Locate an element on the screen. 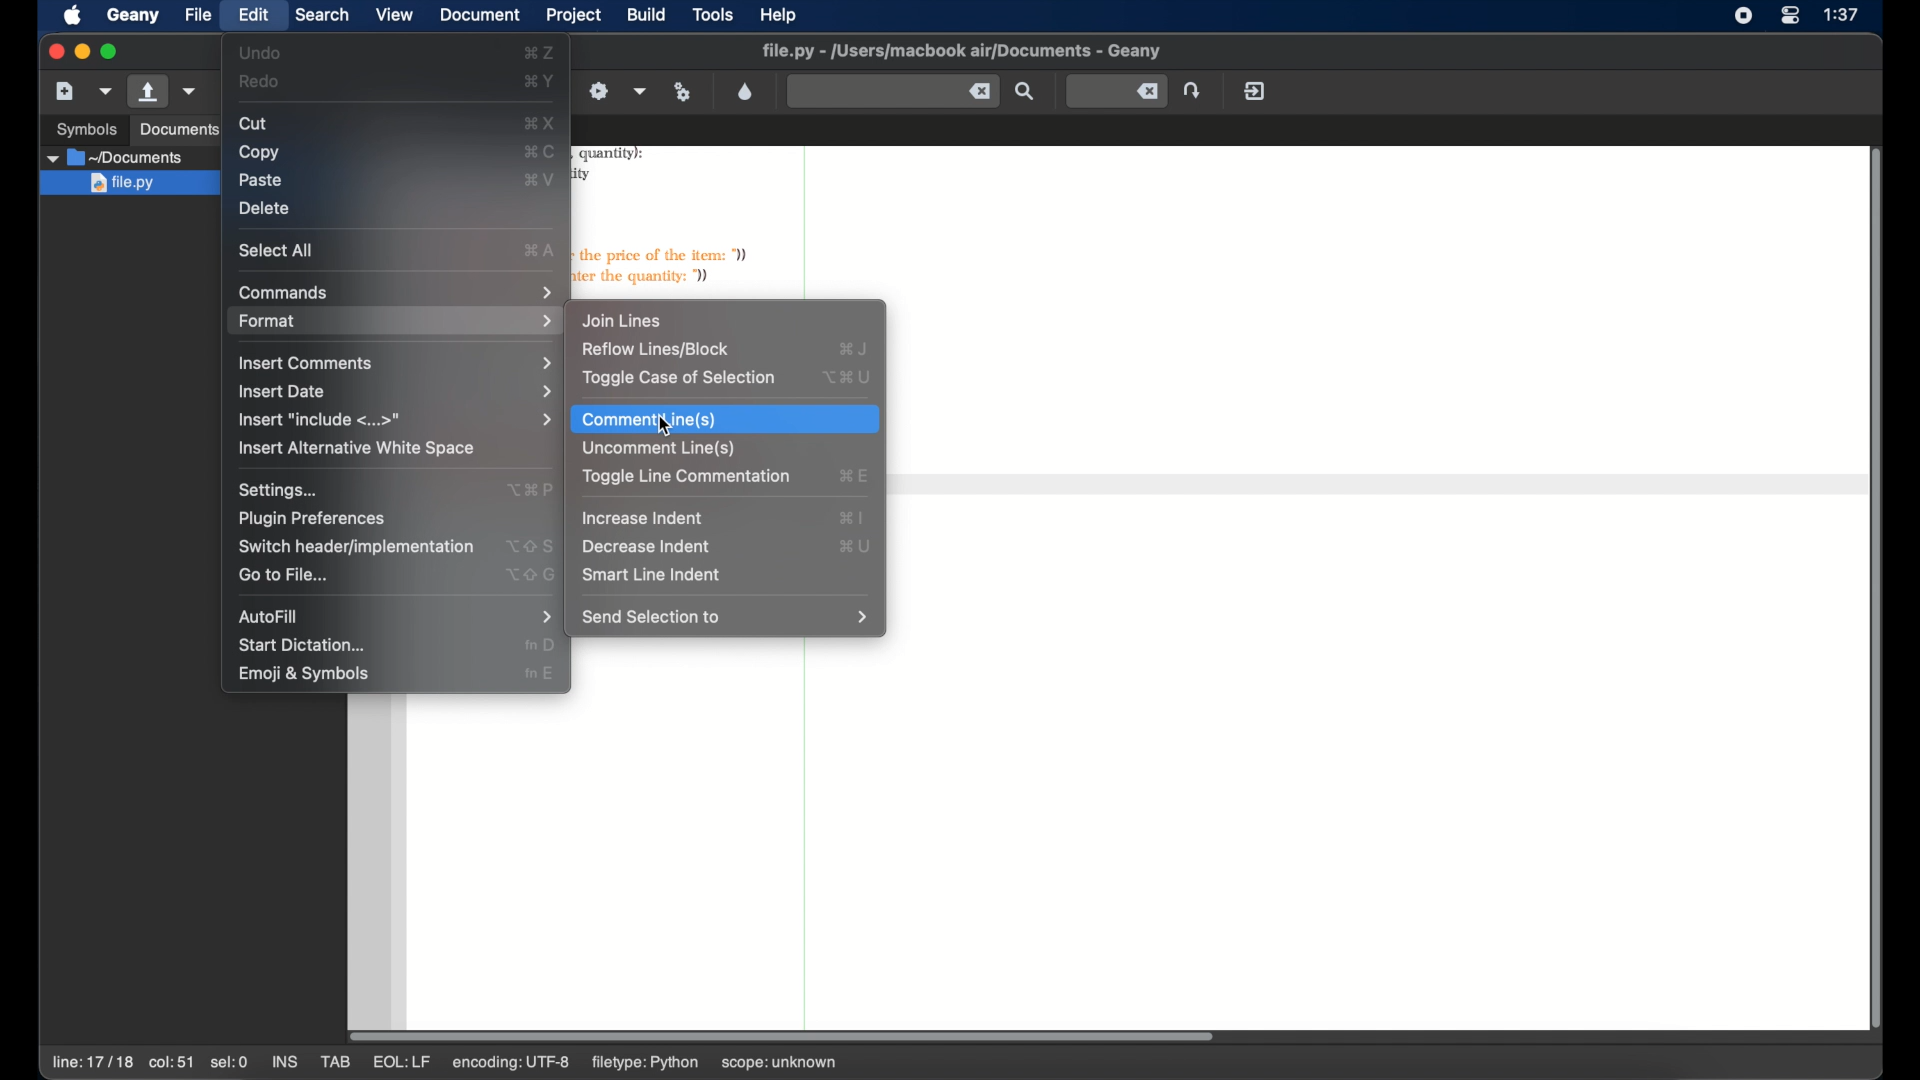  reflow lines/block is located at coordinates (856, 349).